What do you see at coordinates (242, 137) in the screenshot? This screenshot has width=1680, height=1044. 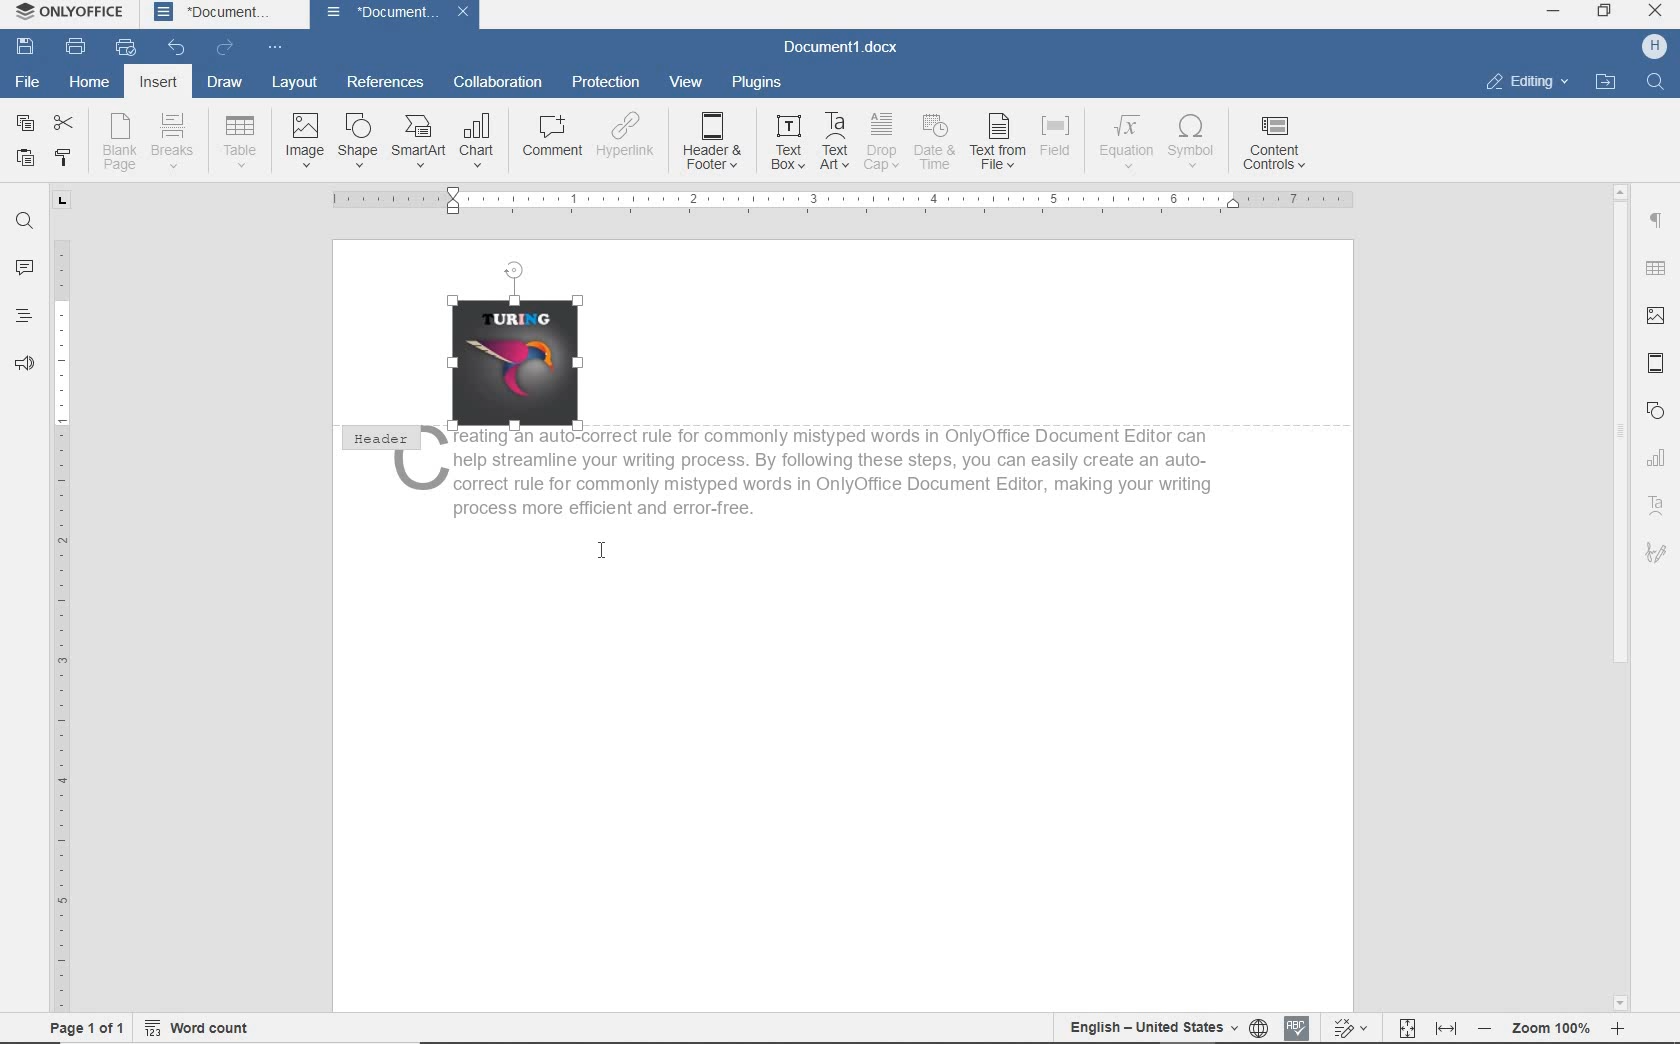 I see `` at bounding box center [242, 137].